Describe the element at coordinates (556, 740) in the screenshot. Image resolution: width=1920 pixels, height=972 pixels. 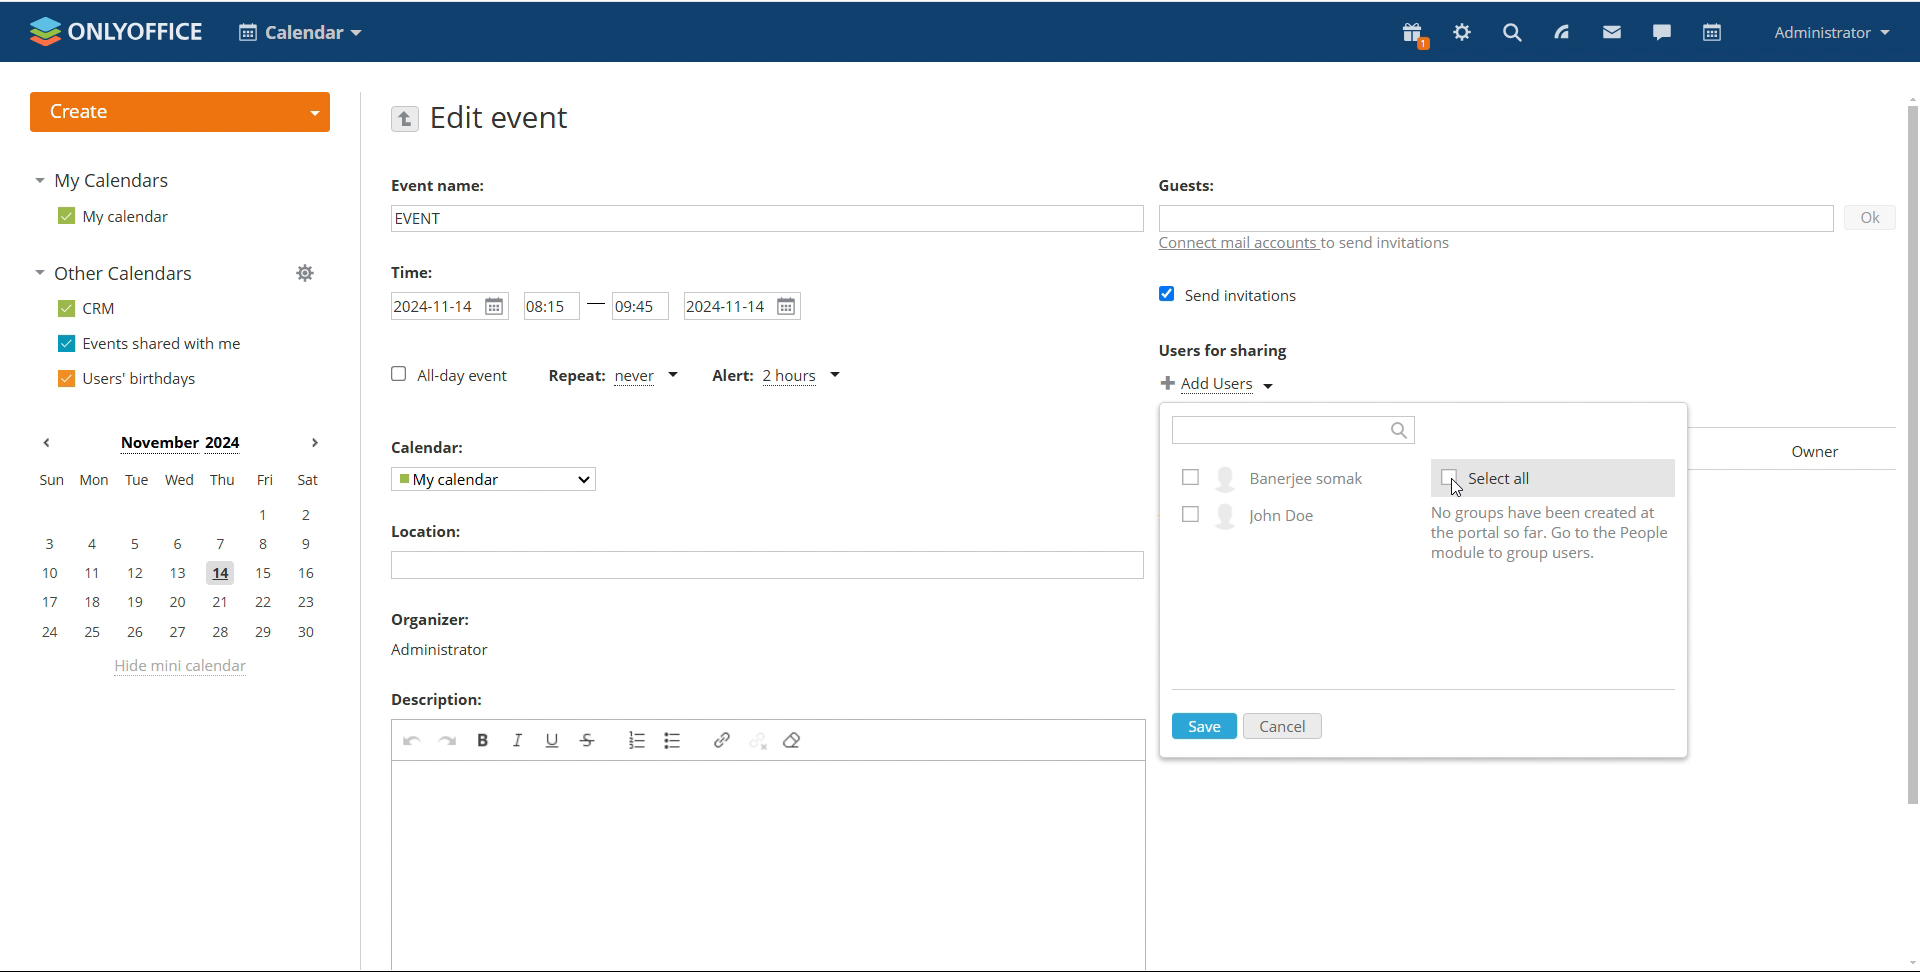
I see `underline` at that location.